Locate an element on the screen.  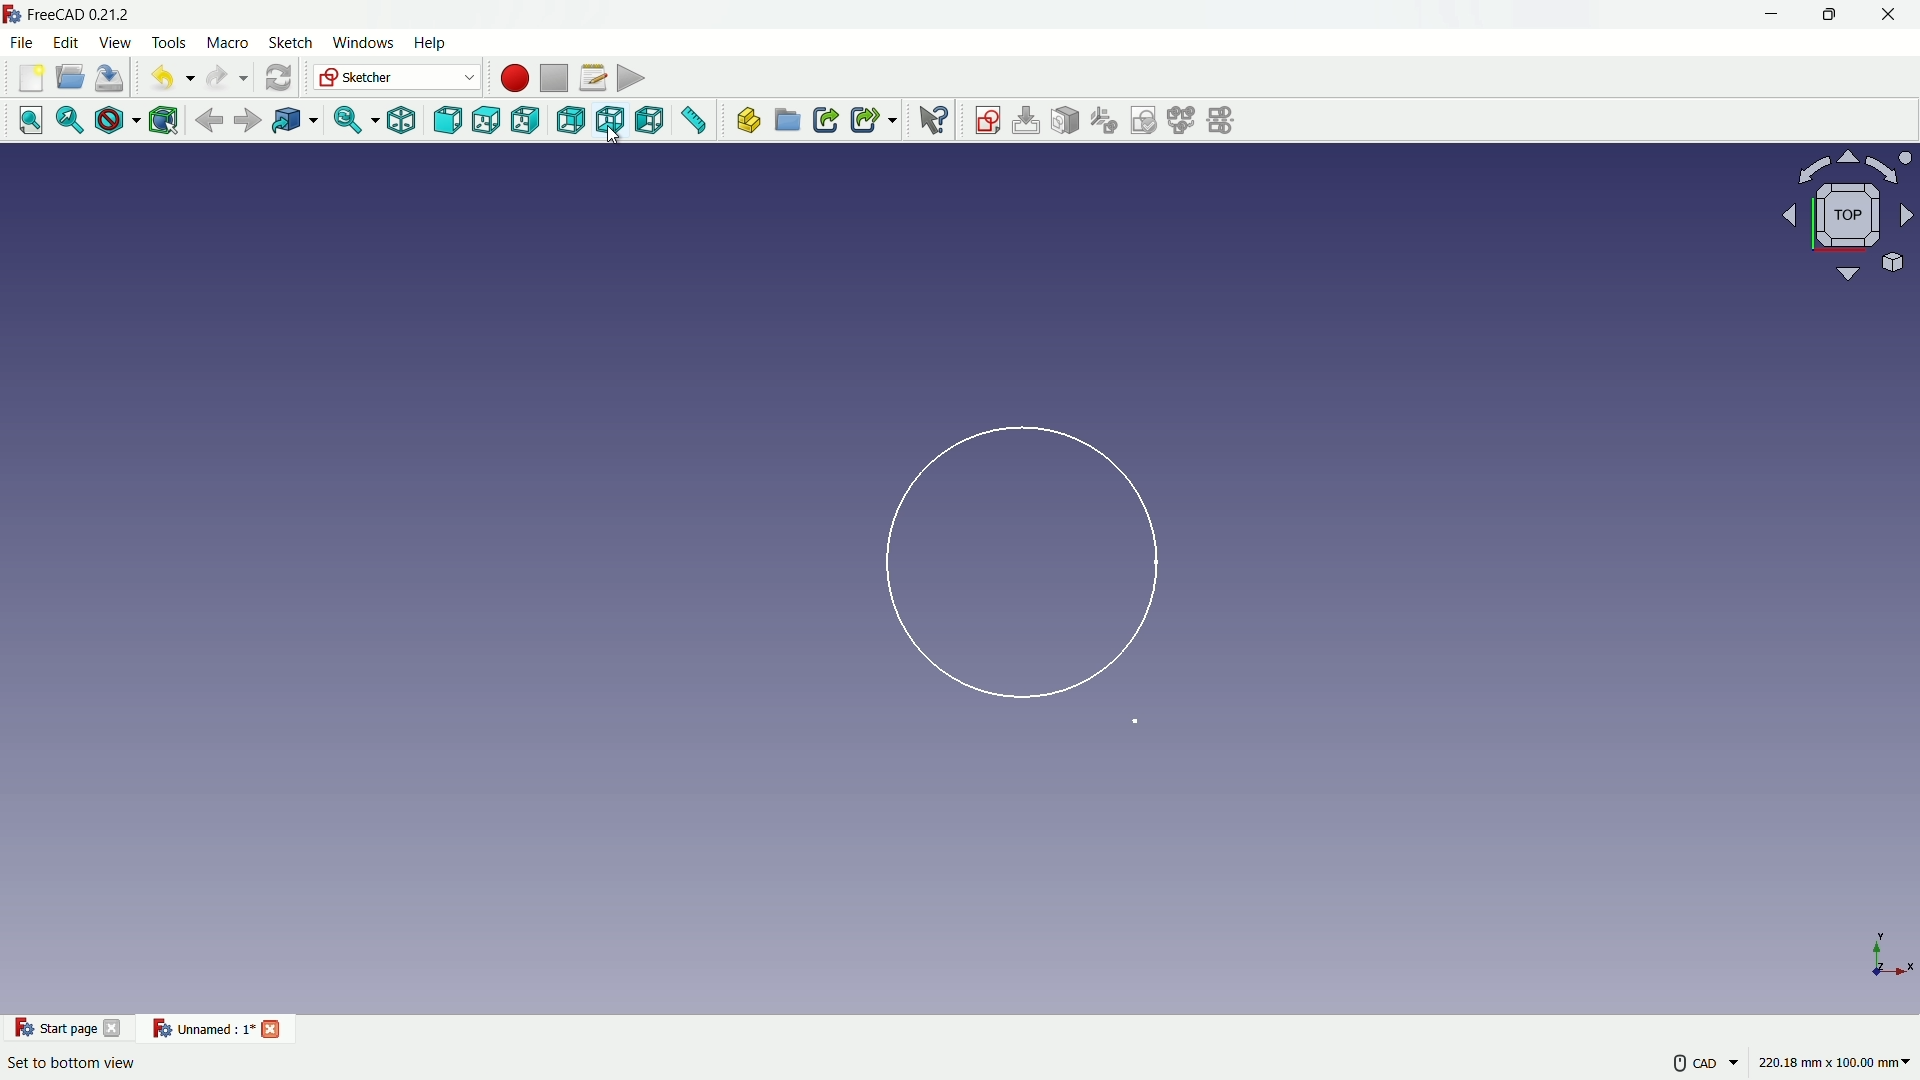
measure distance is located at coordinates (697, 122).